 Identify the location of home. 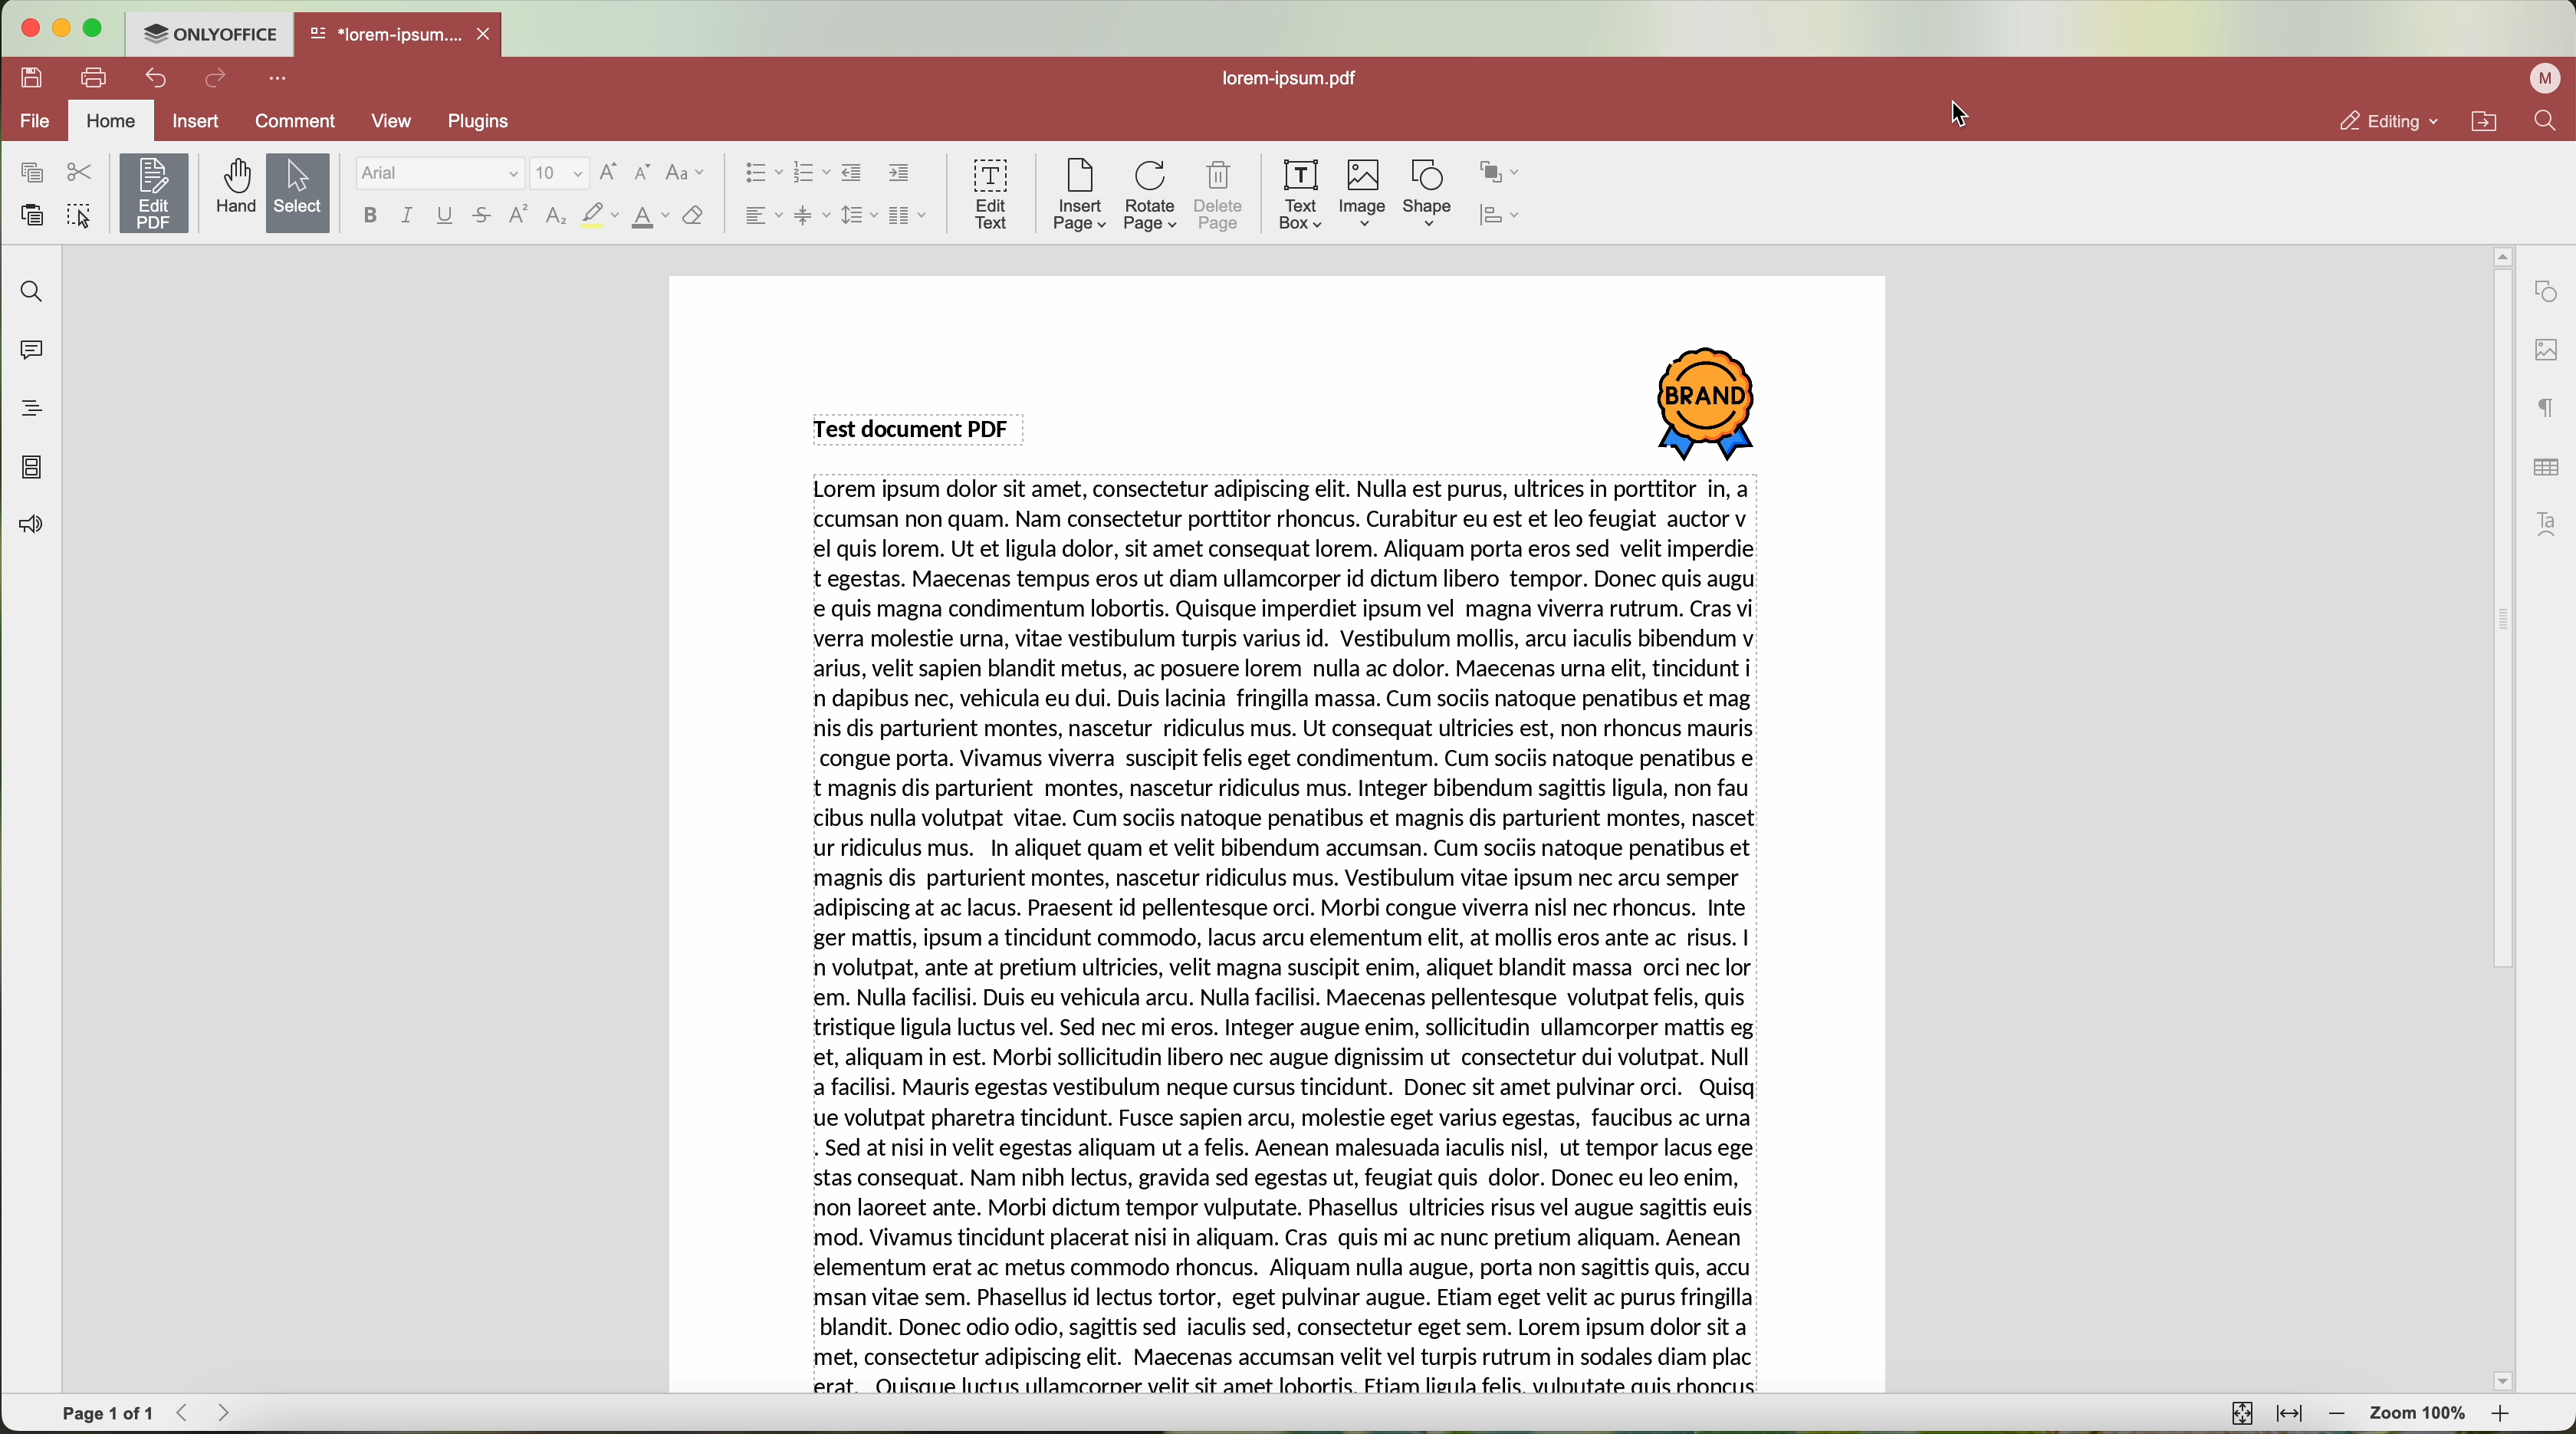
(109, 120).